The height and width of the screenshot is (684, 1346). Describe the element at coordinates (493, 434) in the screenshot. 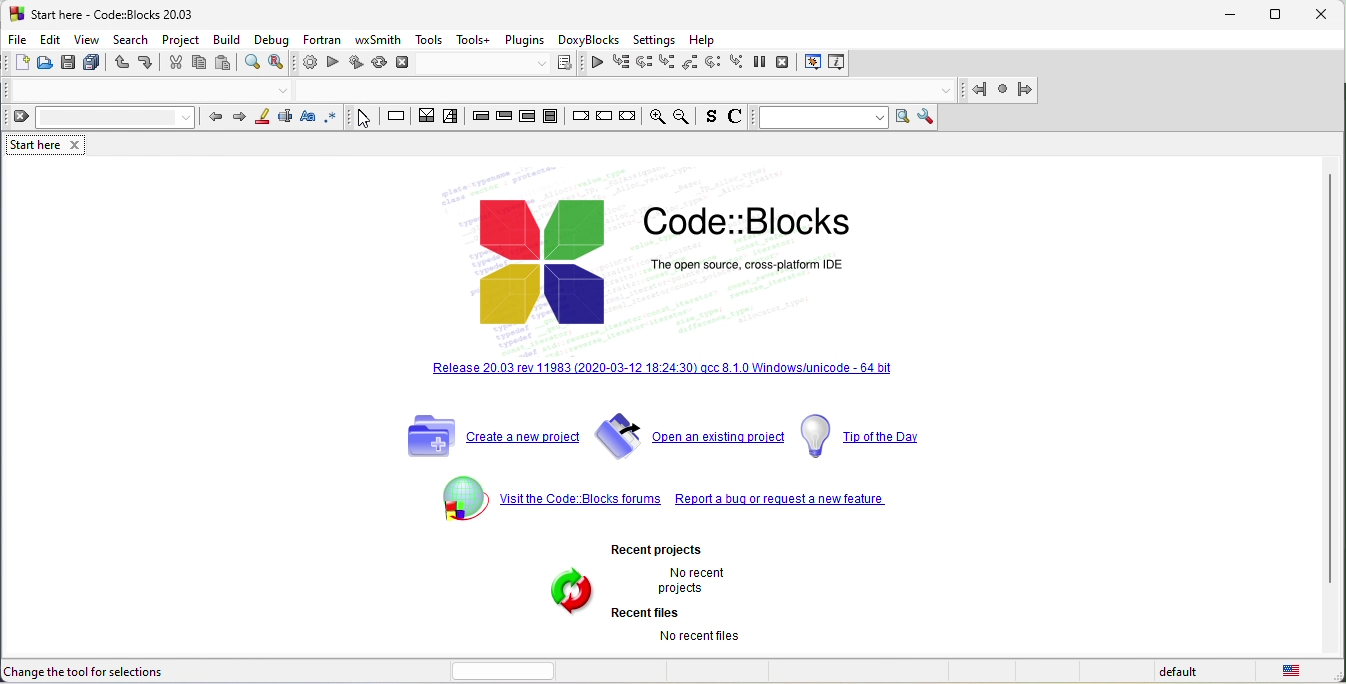

I see `create a new project` at that location.